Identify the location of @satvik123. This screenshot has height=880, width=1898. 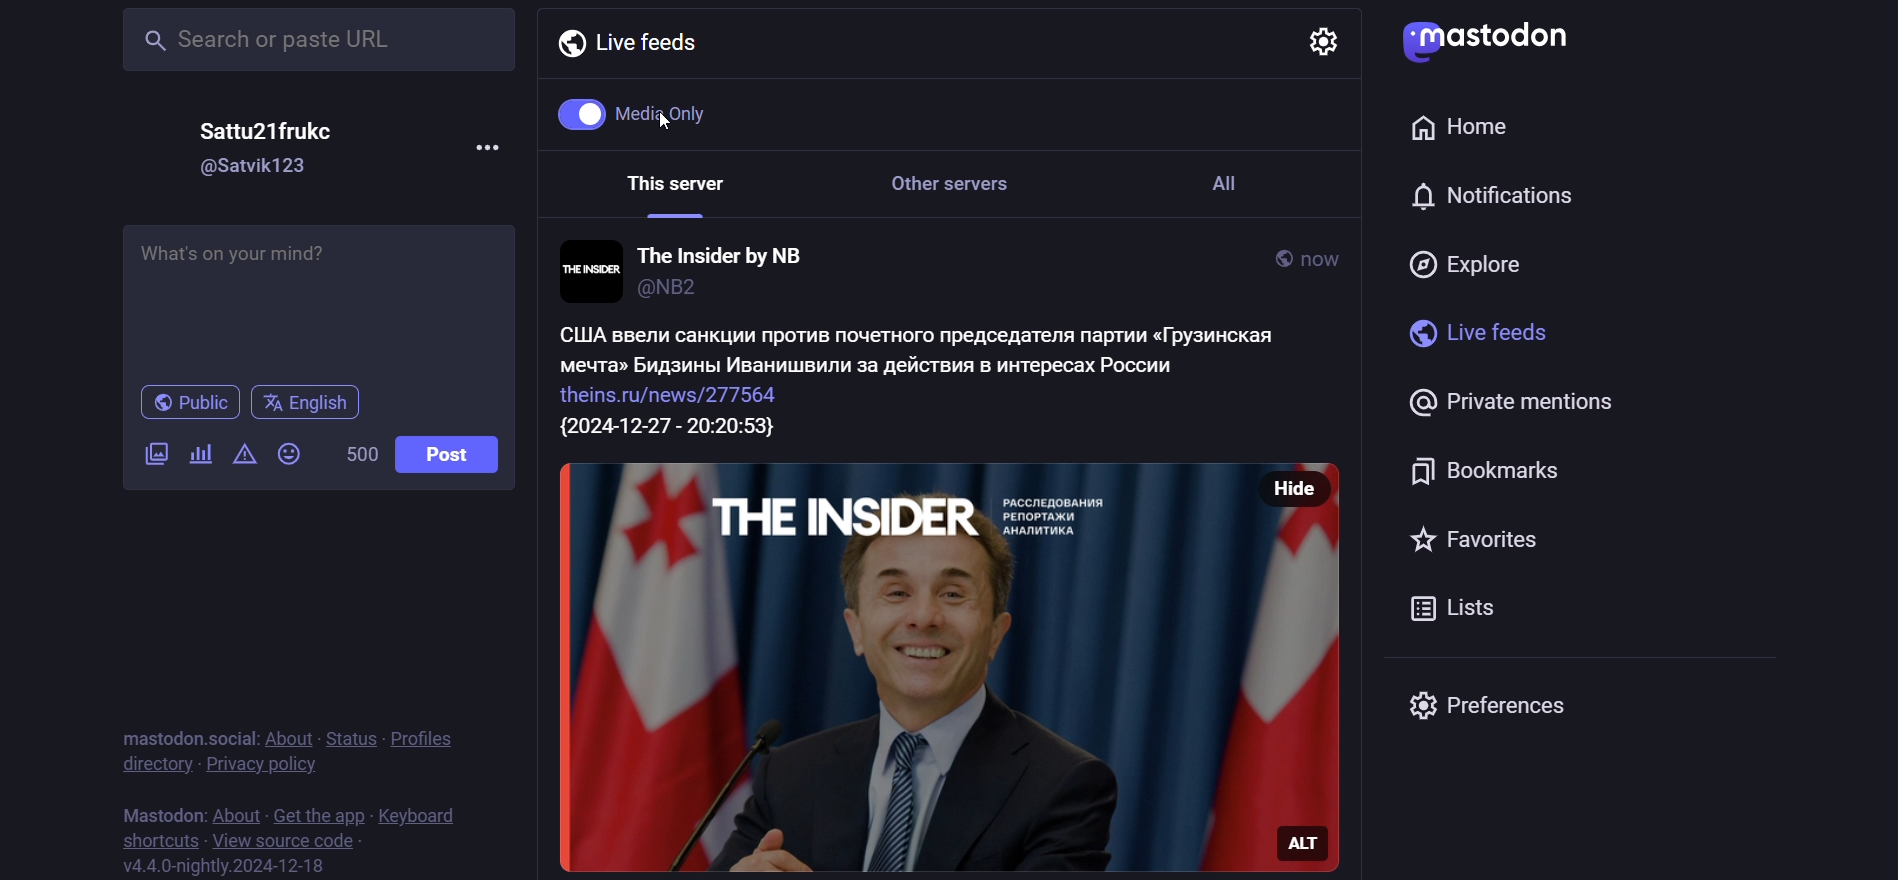
(257, 166).